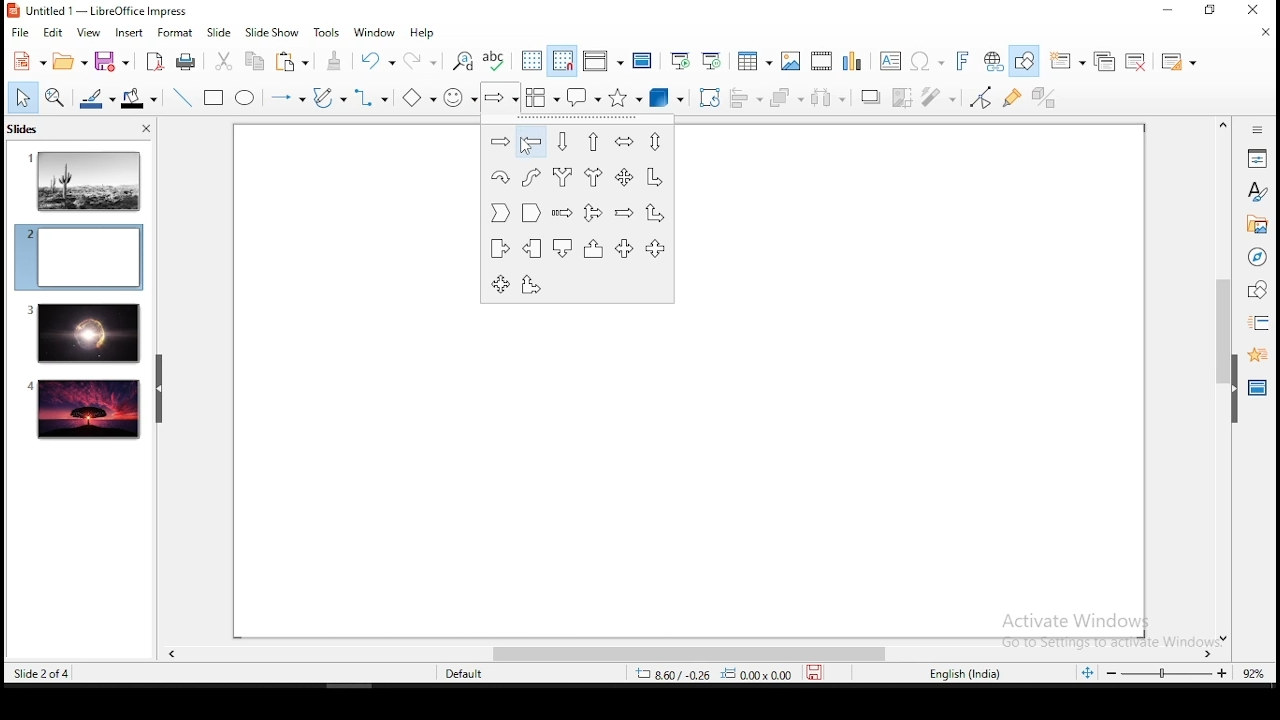 This screenshot has width=1280, height=720. What do you see at coordinates (175, 31) in the screenshot?
I see `format` at bounding box center [175, 31].